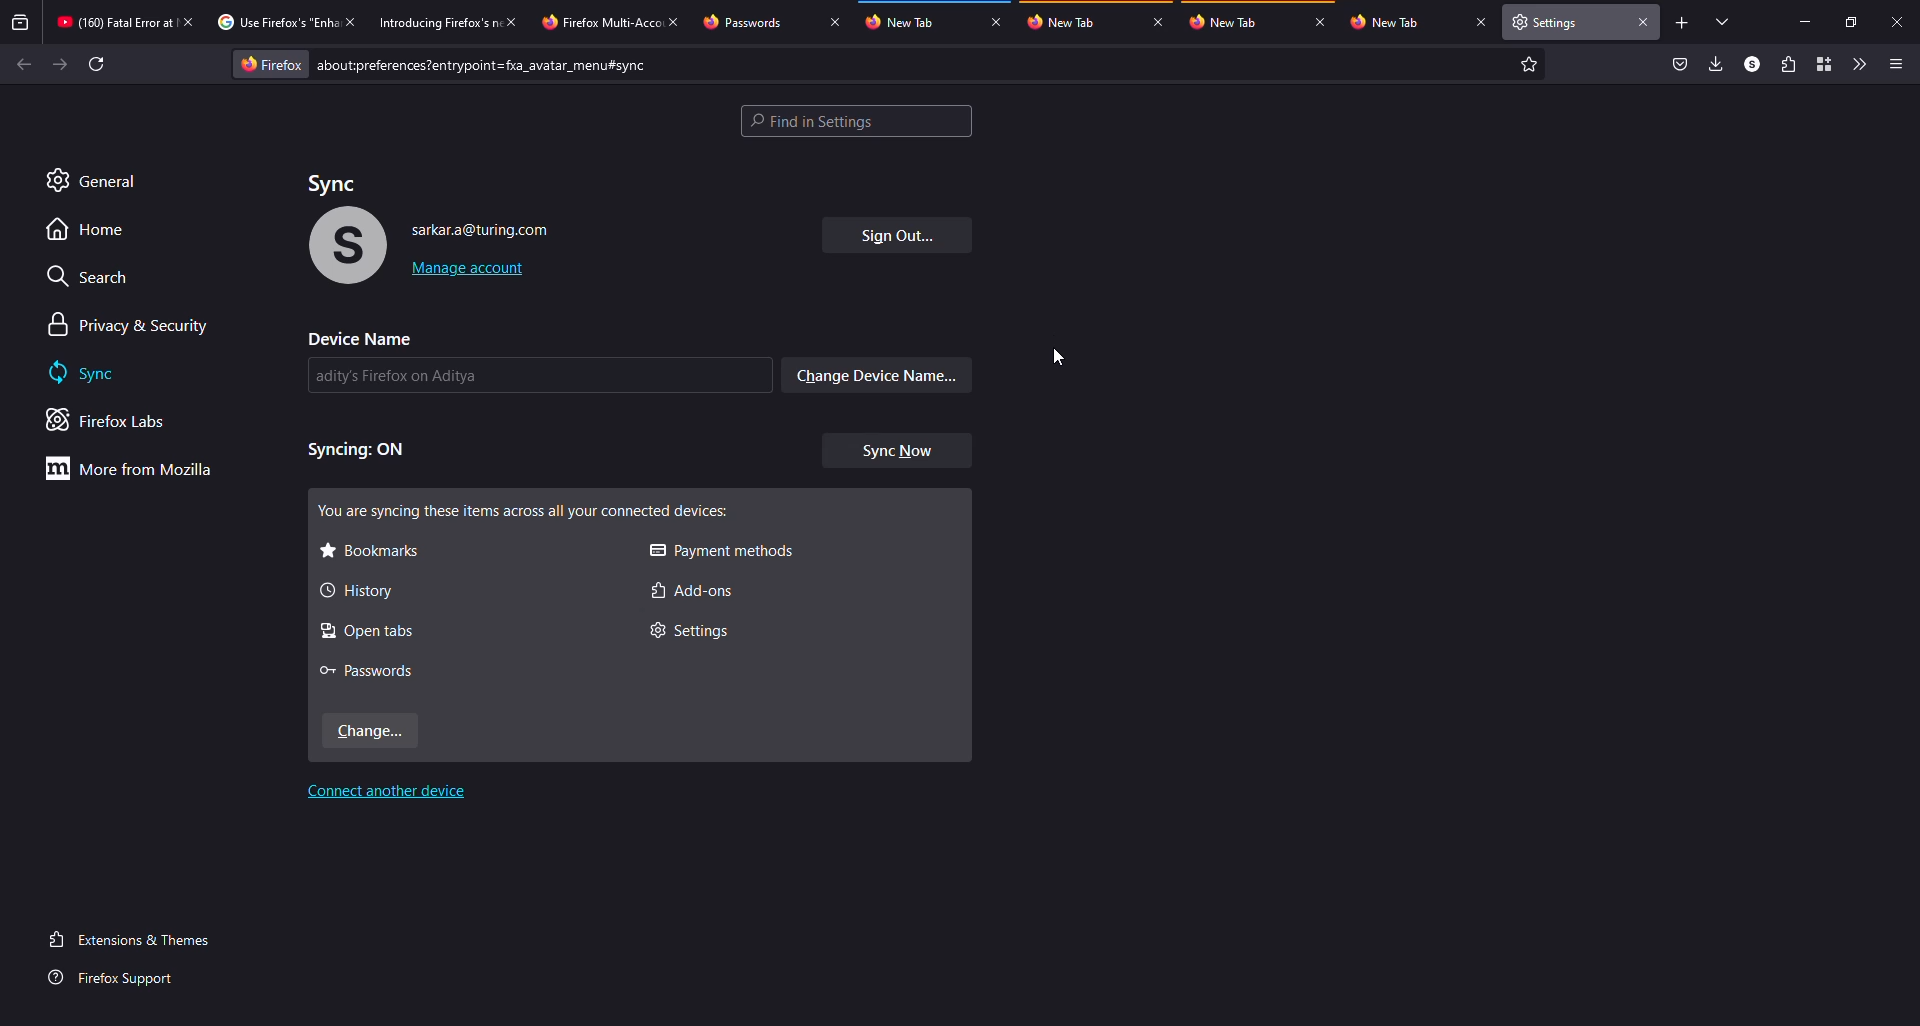 This screenshot has height=1026, width=1920. What do you see at coordinates (108, 21) in the screenshot?
I see `tab` at bounding box center [108, 21].